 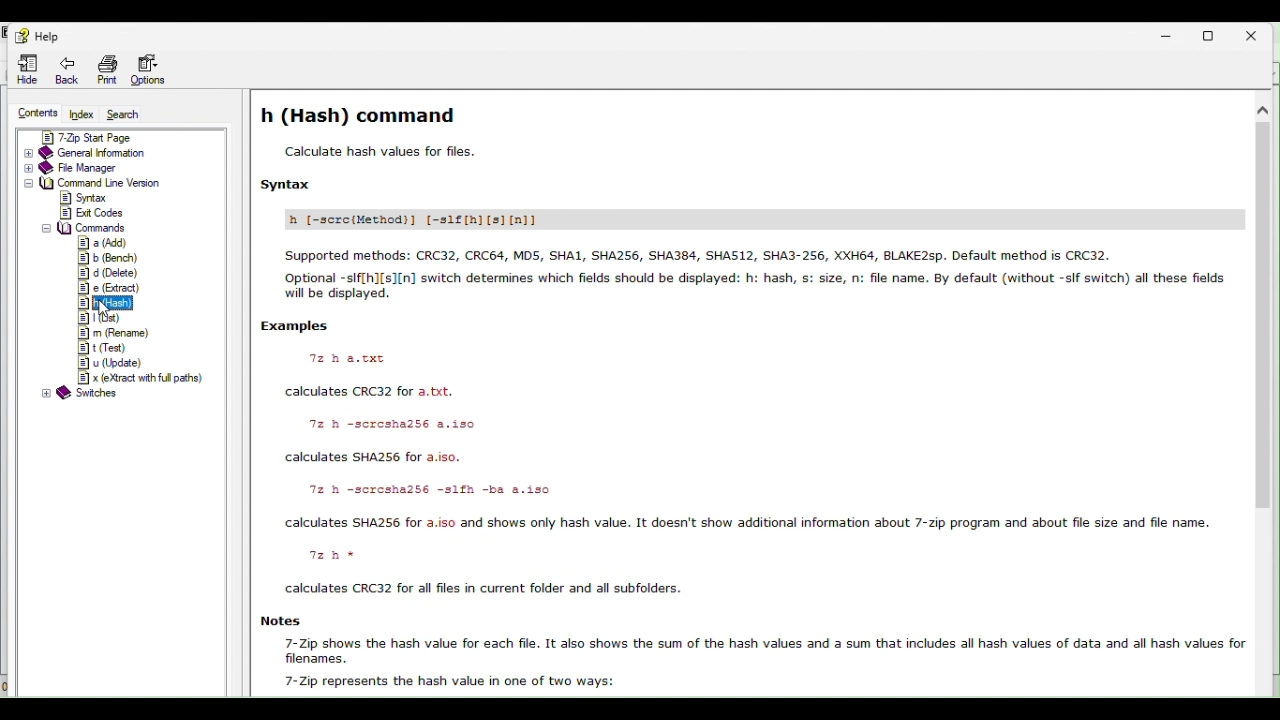 What do you see at coordinates (99, 316) in the screenshot?
I see `l(list)` at bounding box center [99, 316].